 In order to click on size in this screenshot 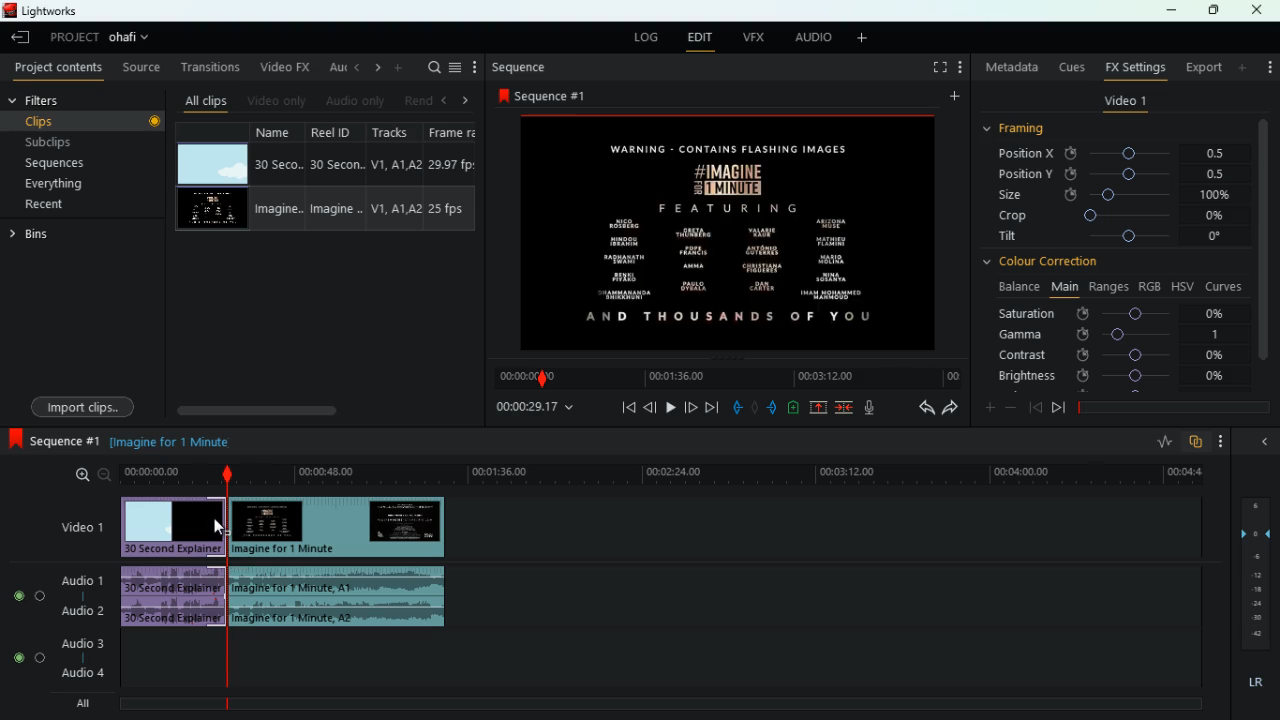, I will do `click(1115, 194)`.